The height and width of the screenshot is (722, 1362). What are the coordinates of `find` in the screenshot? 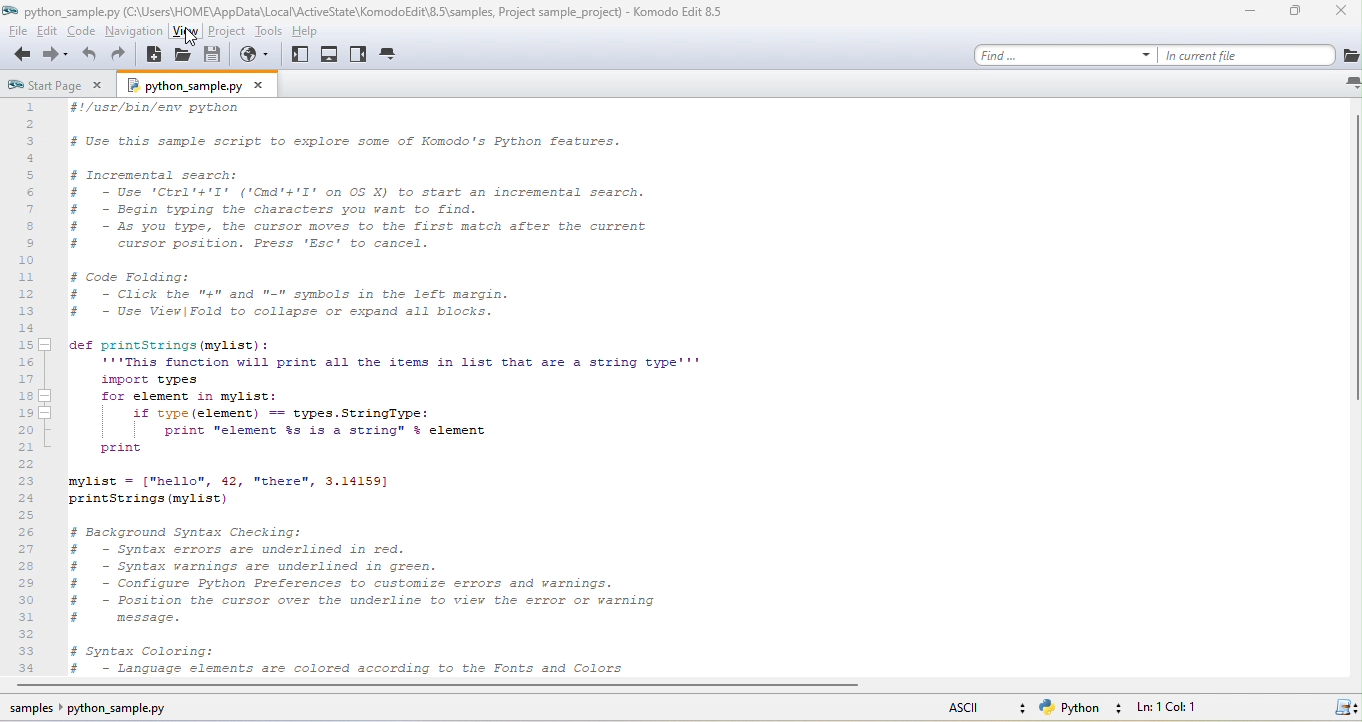 It's located at (1067, 54).